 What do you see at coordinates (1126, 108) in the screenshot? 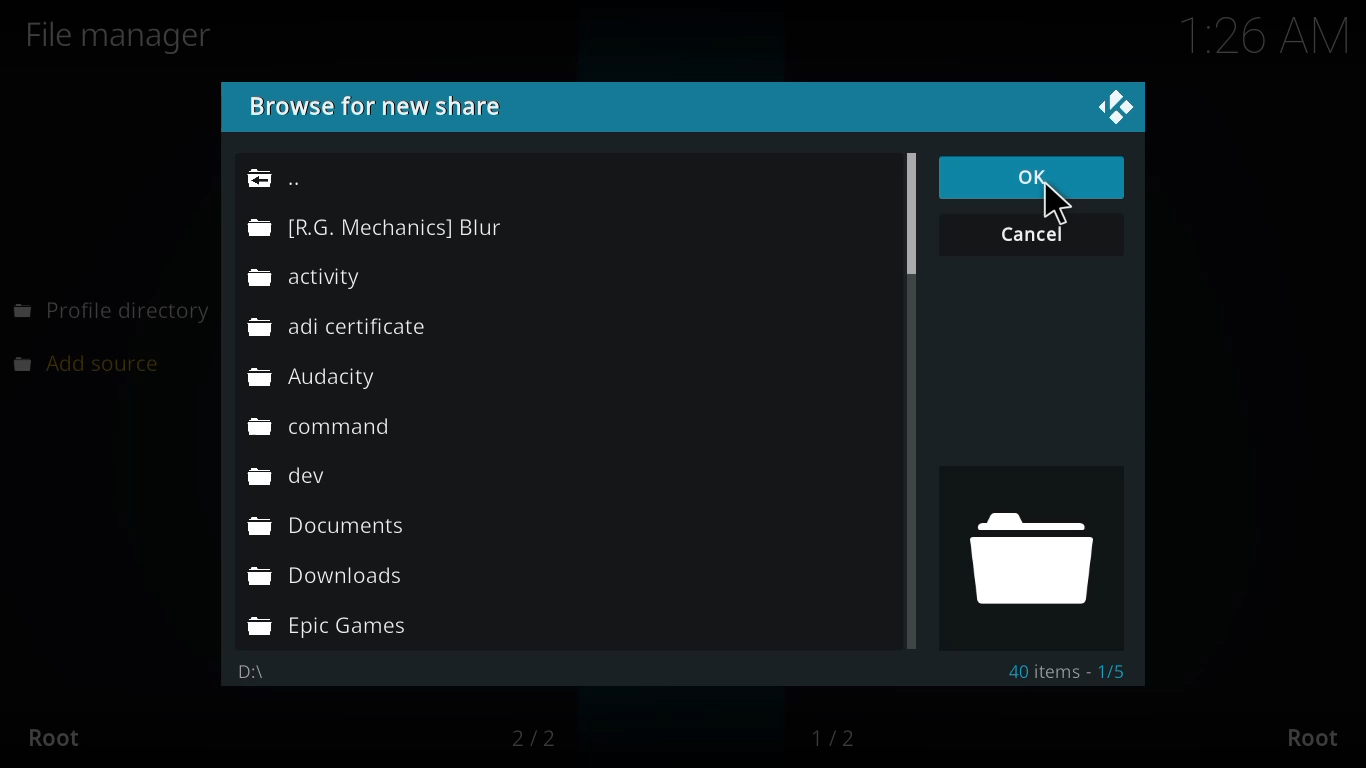
I see `close` at bounding box center [1126, 108].